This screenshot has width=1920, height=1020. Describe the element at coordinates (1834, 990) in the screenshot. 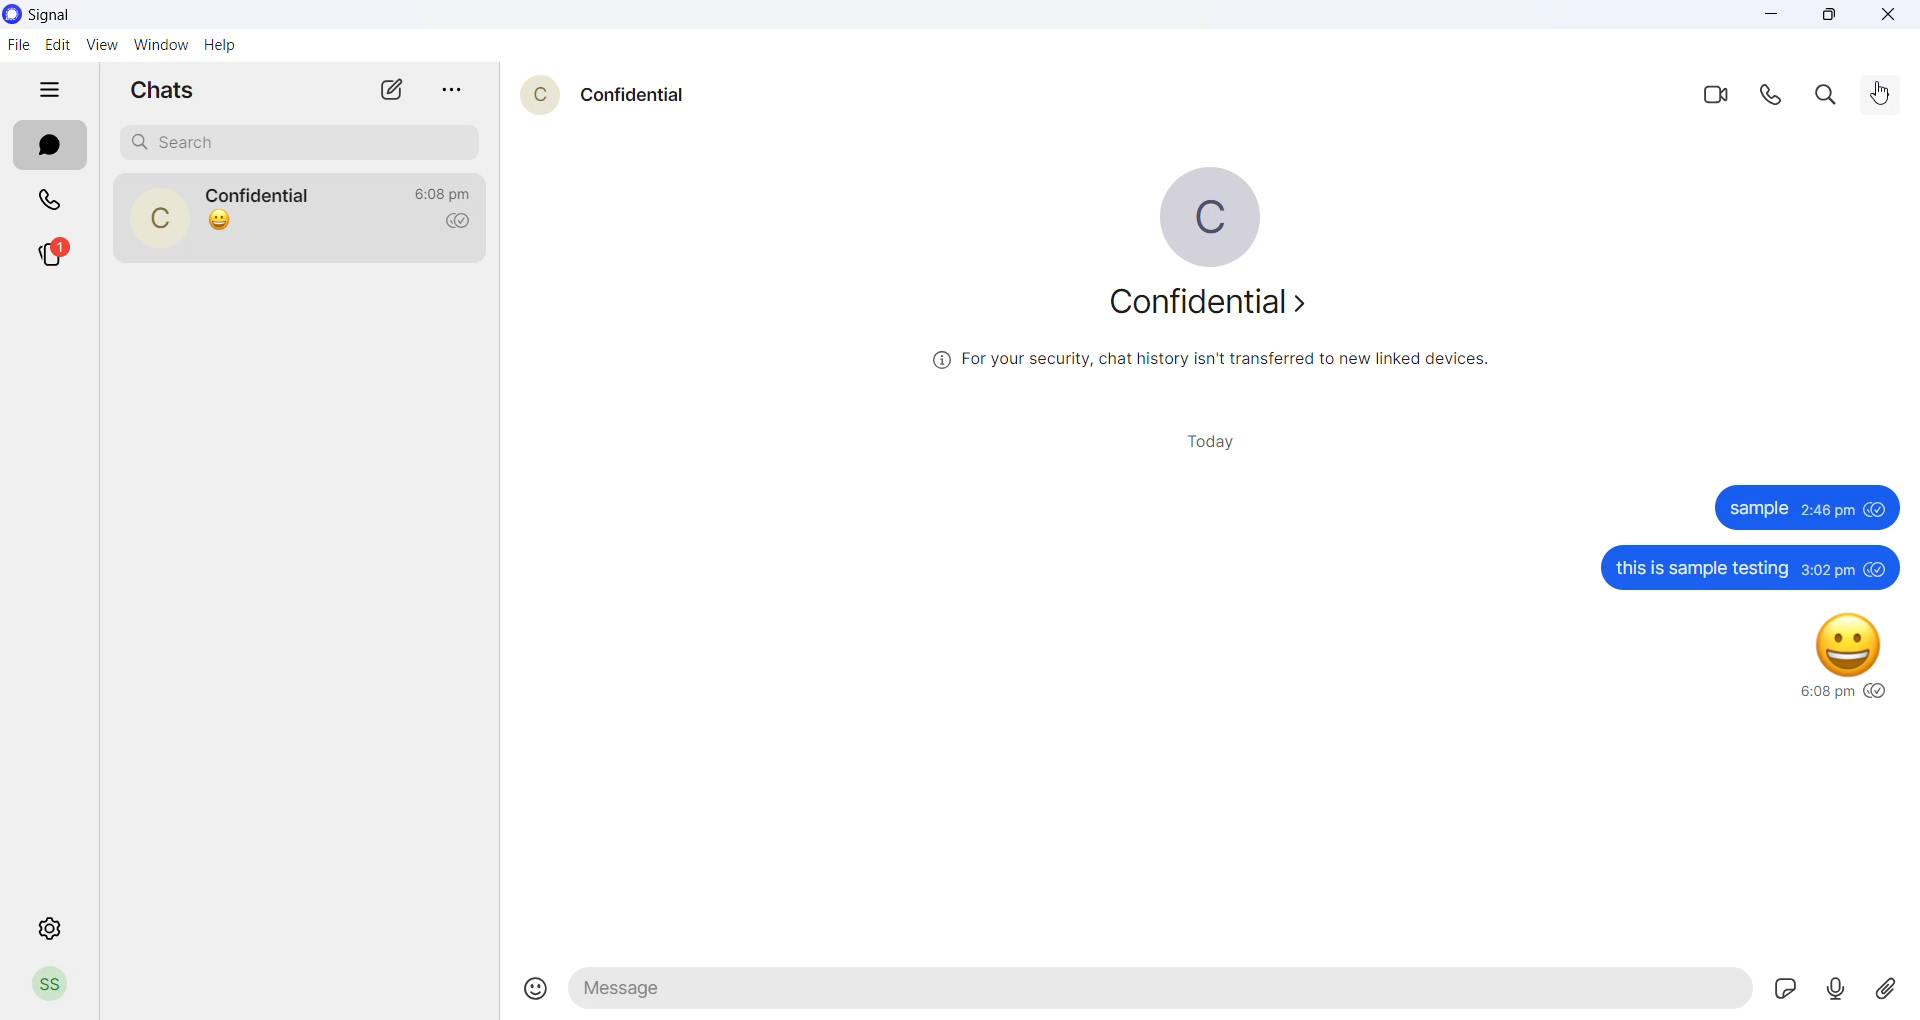

I see `voice note` at that location.